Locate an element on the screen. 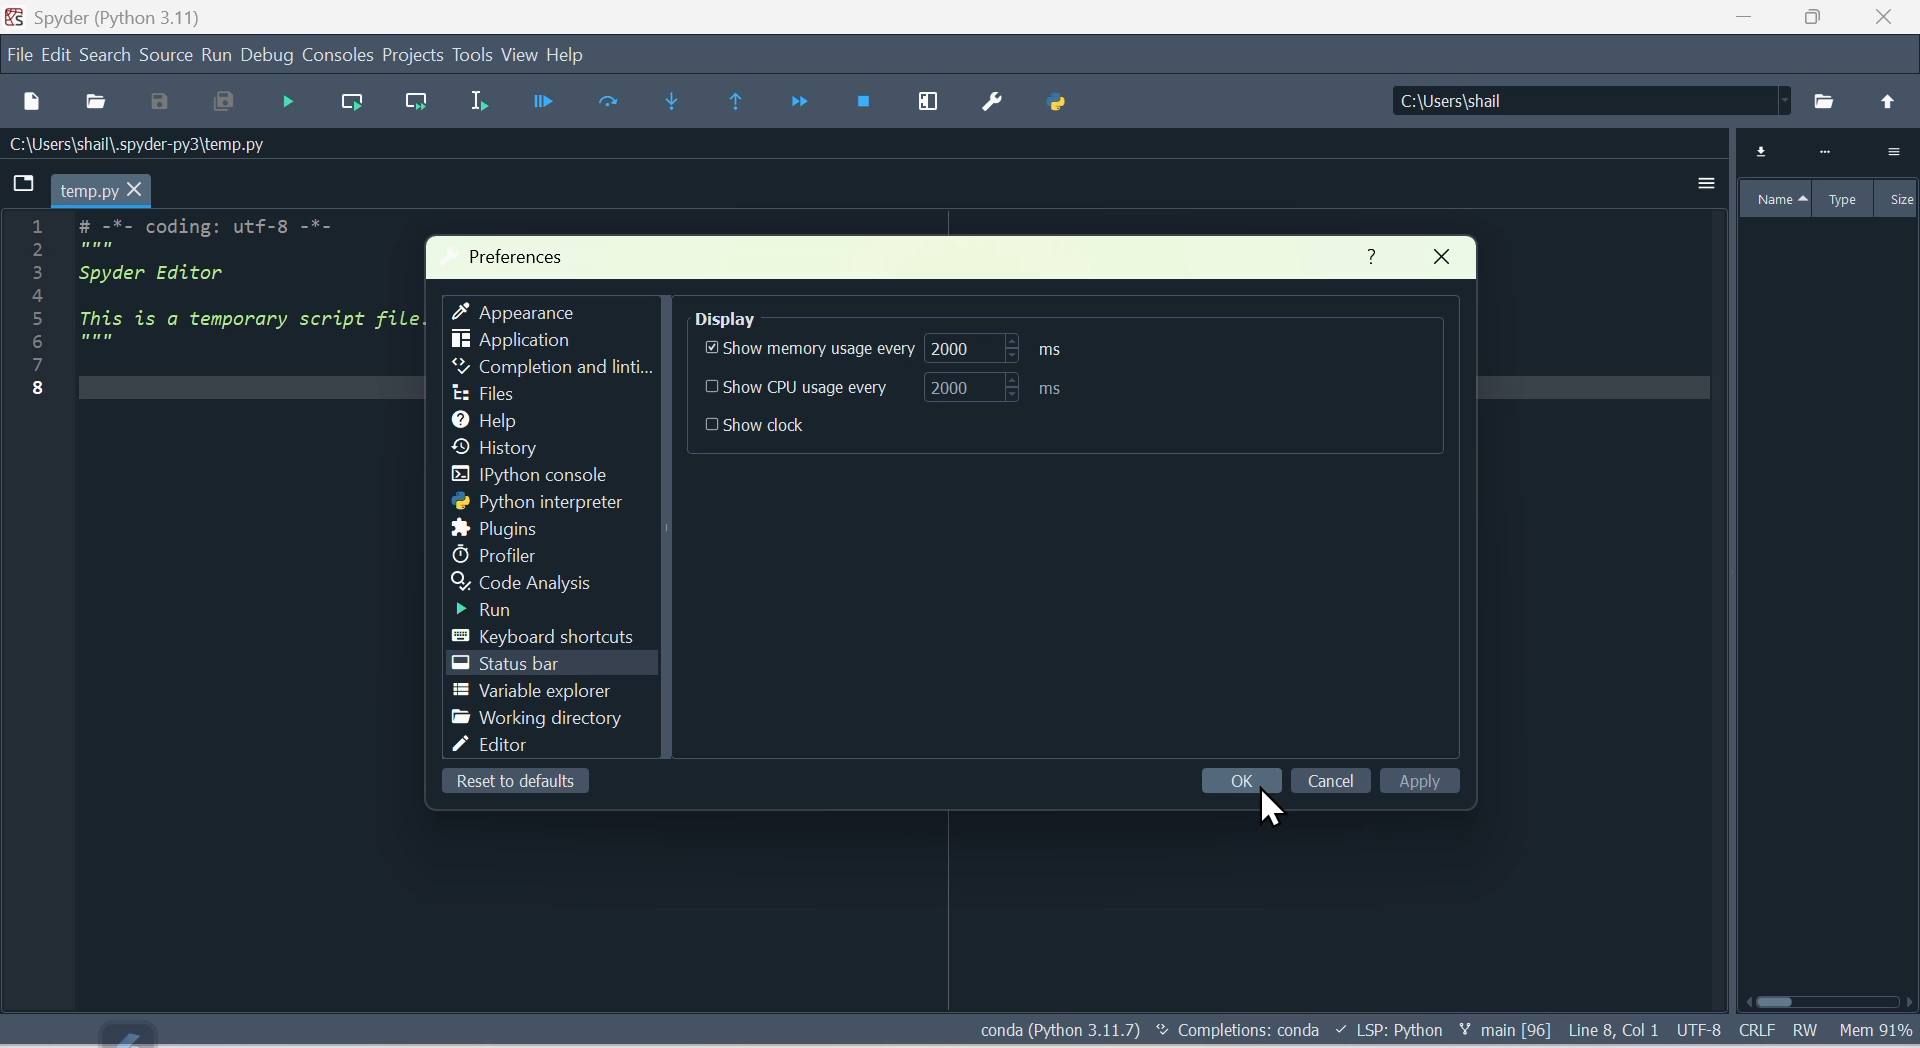 The height and width of the screenshot is (1048, 1920). Plugins is located at coordinates (495, 530).